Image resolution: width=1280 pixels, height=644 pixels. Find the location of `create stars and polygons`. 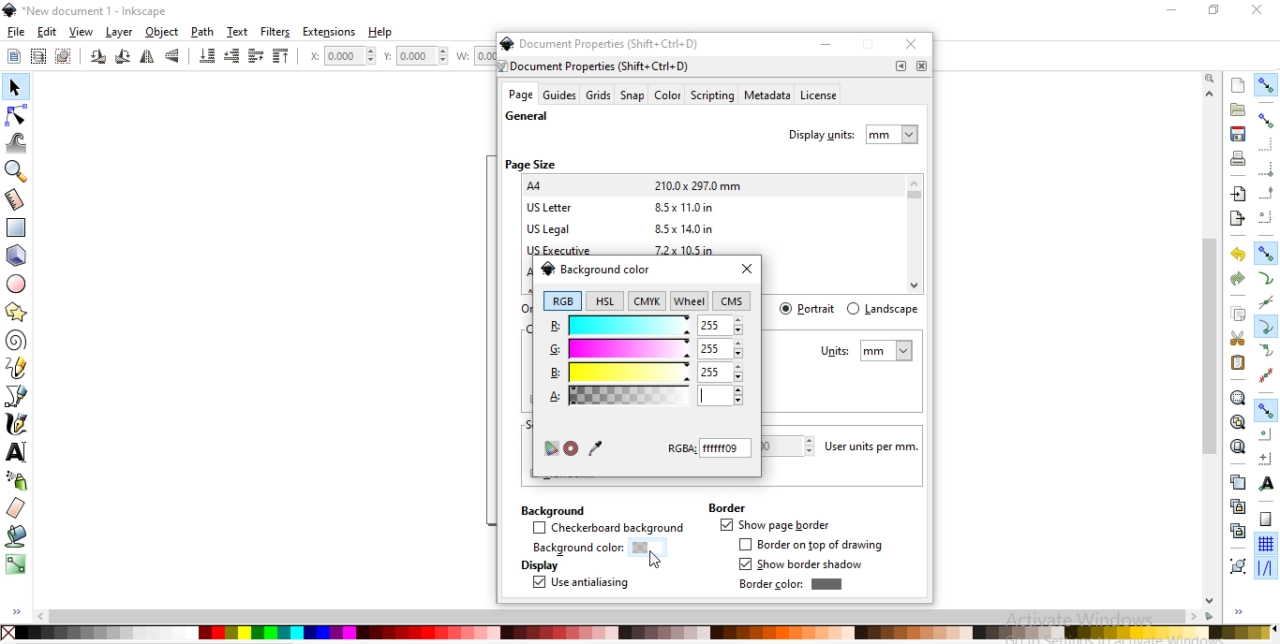

create stars and polygons is located at coordinates (17, 311).